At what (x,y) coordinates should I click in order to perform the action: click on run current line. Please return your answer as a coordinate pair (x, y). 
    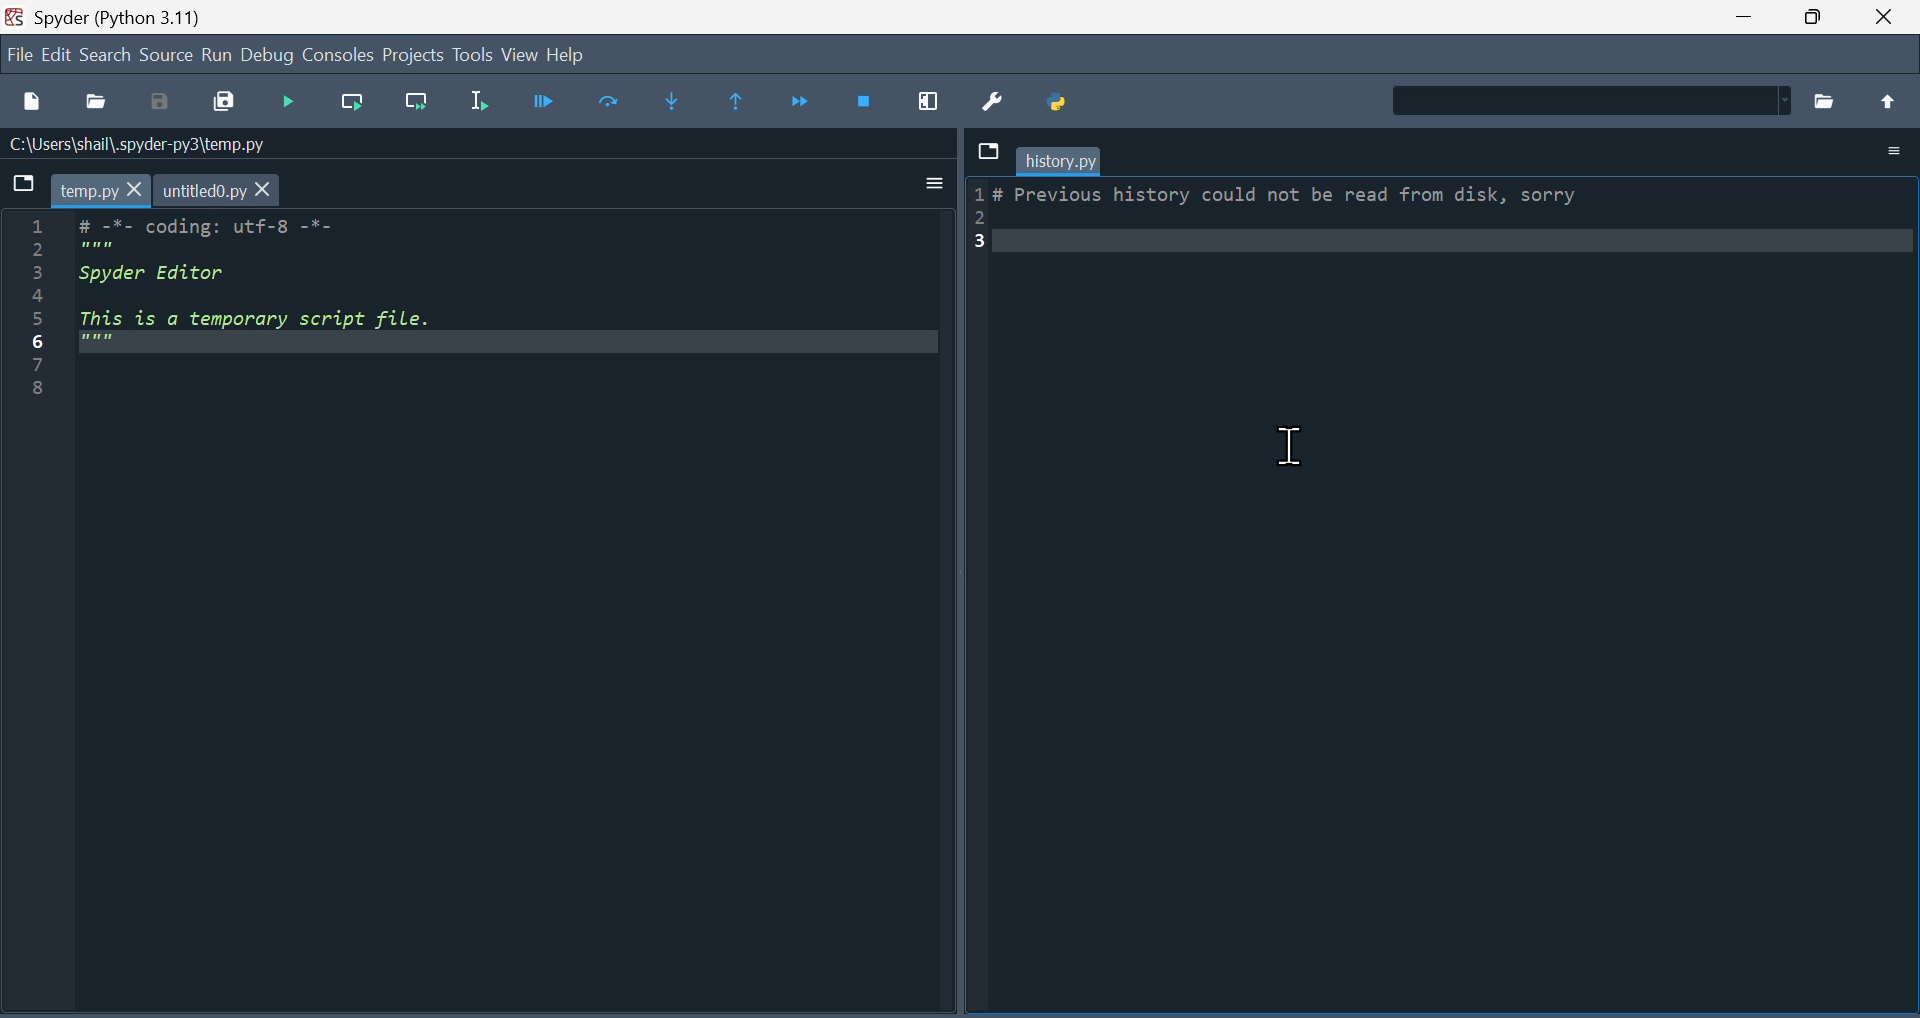
    Looking at the image, I should click on (352, 100).